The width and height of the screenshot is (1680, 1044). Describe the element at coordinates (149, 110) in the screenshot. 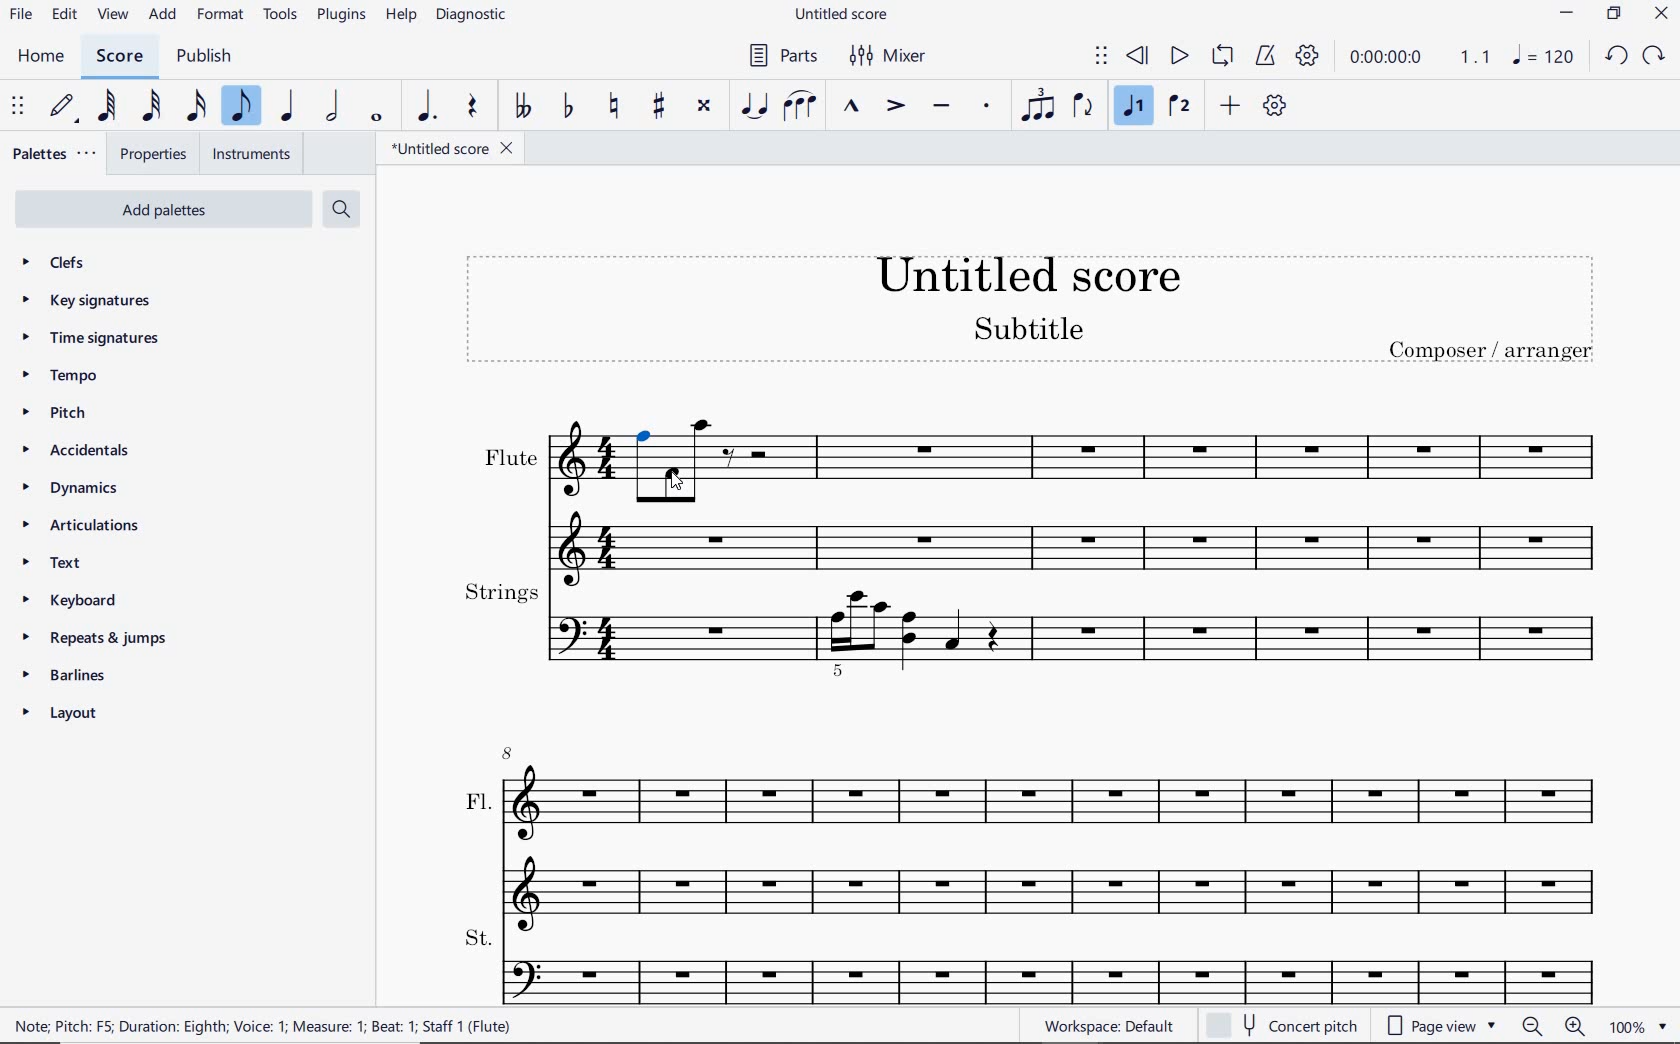

I see `32ND NOTE` at that location.